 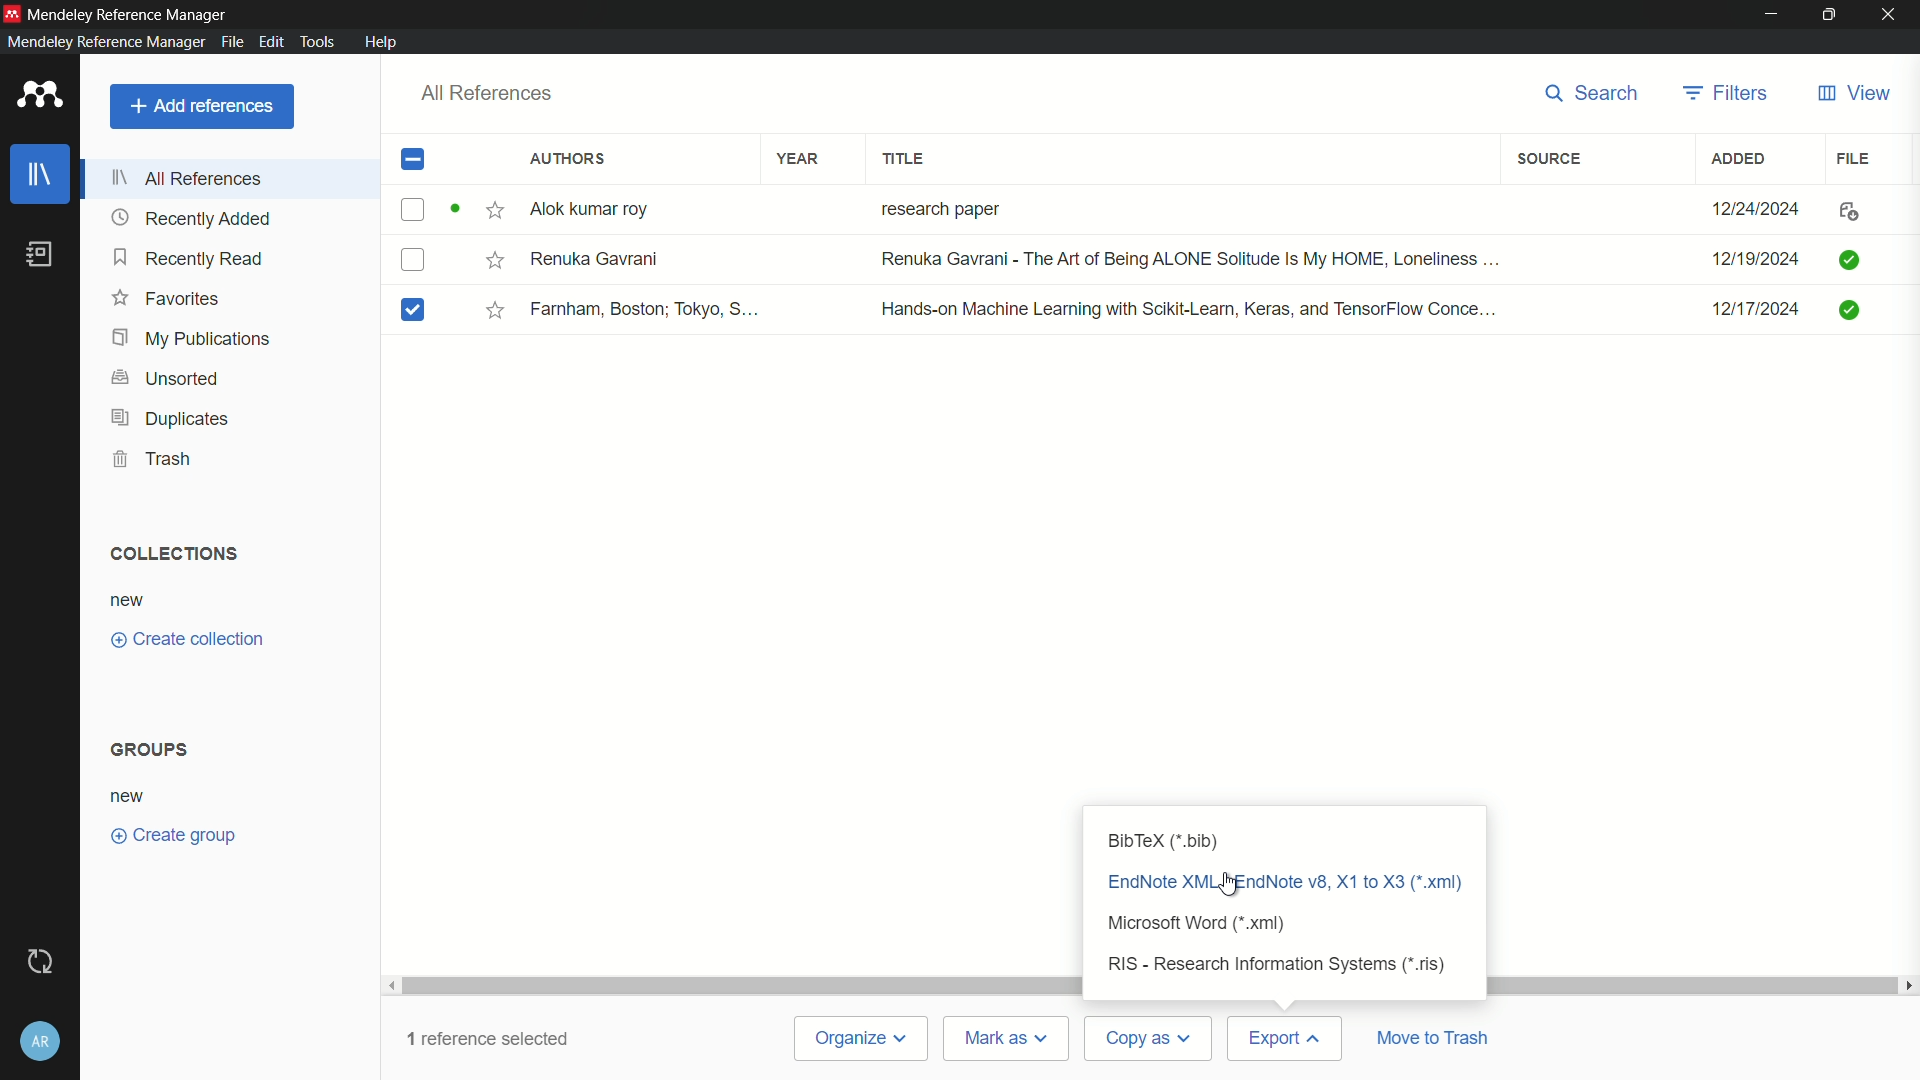 I want to click on collections, so click(x=172, y=554).